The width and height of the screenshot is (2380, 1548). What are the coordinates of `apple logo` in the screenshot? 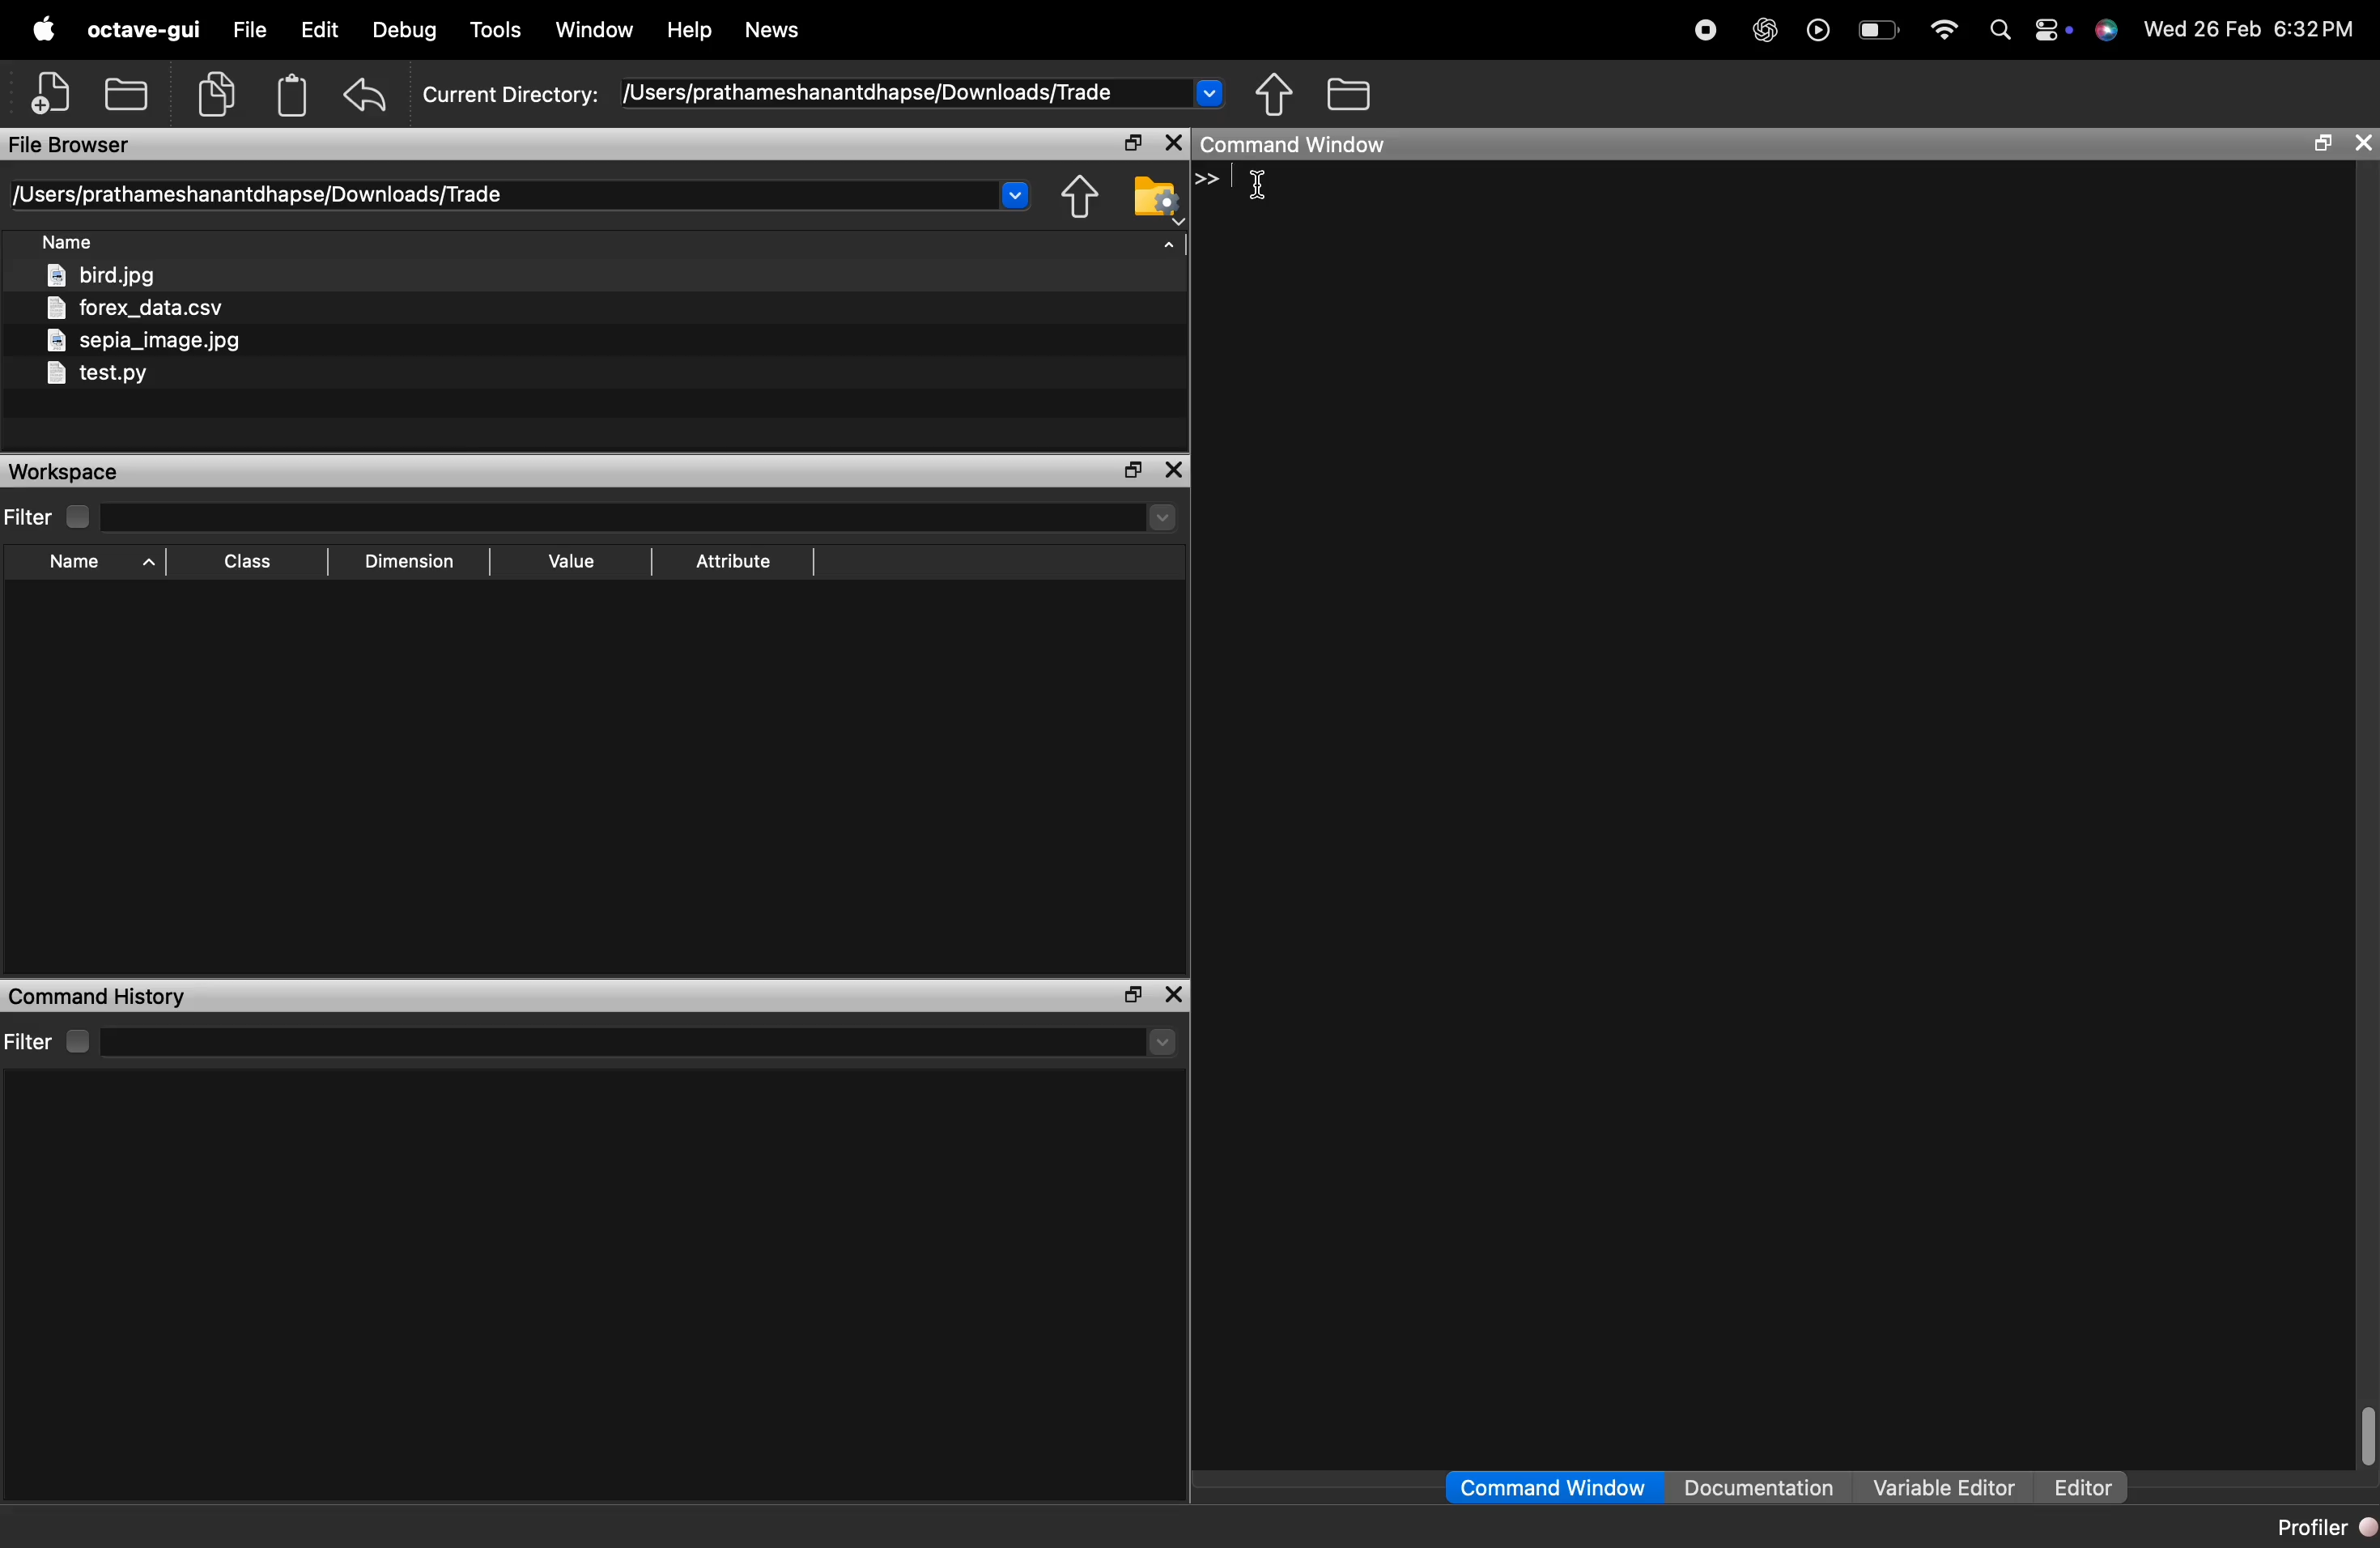 It's located at (40, 27).